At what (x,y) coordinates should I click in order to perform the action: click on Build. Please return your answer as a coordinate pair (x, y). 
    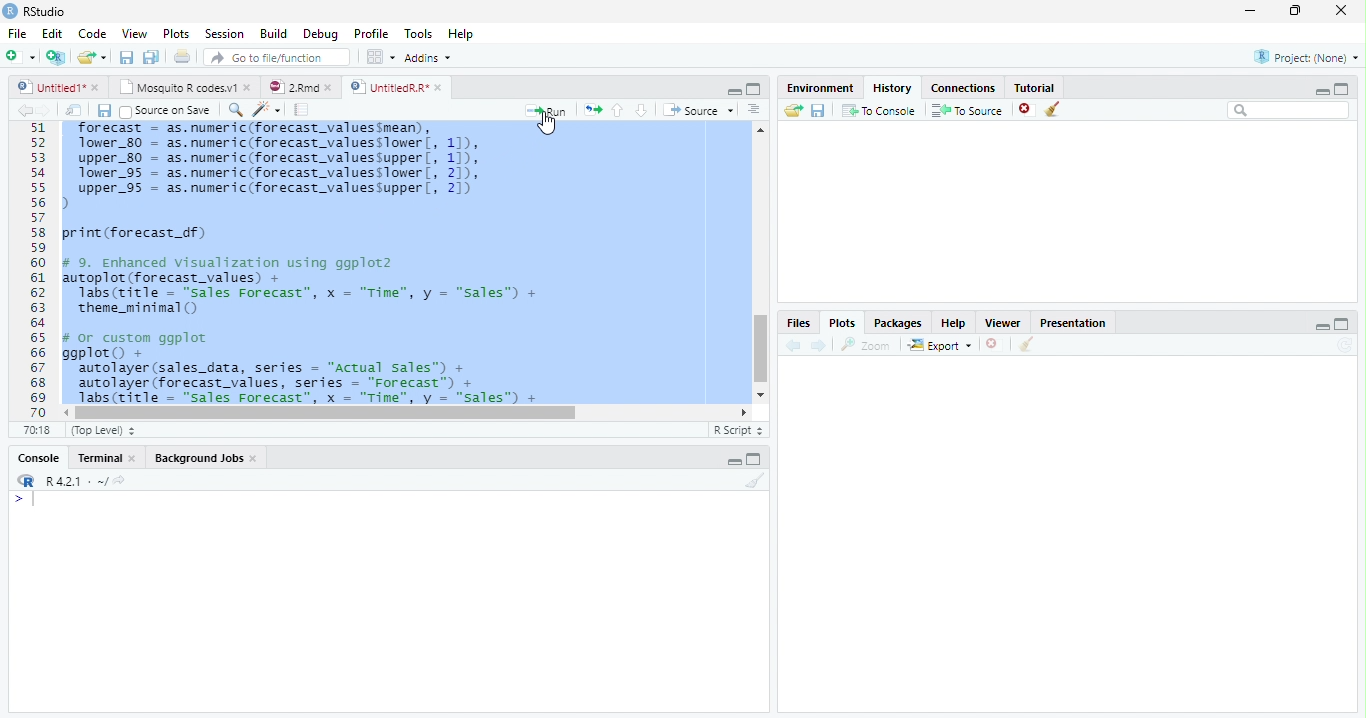
    Looking at the image, I should click on (274, 33).